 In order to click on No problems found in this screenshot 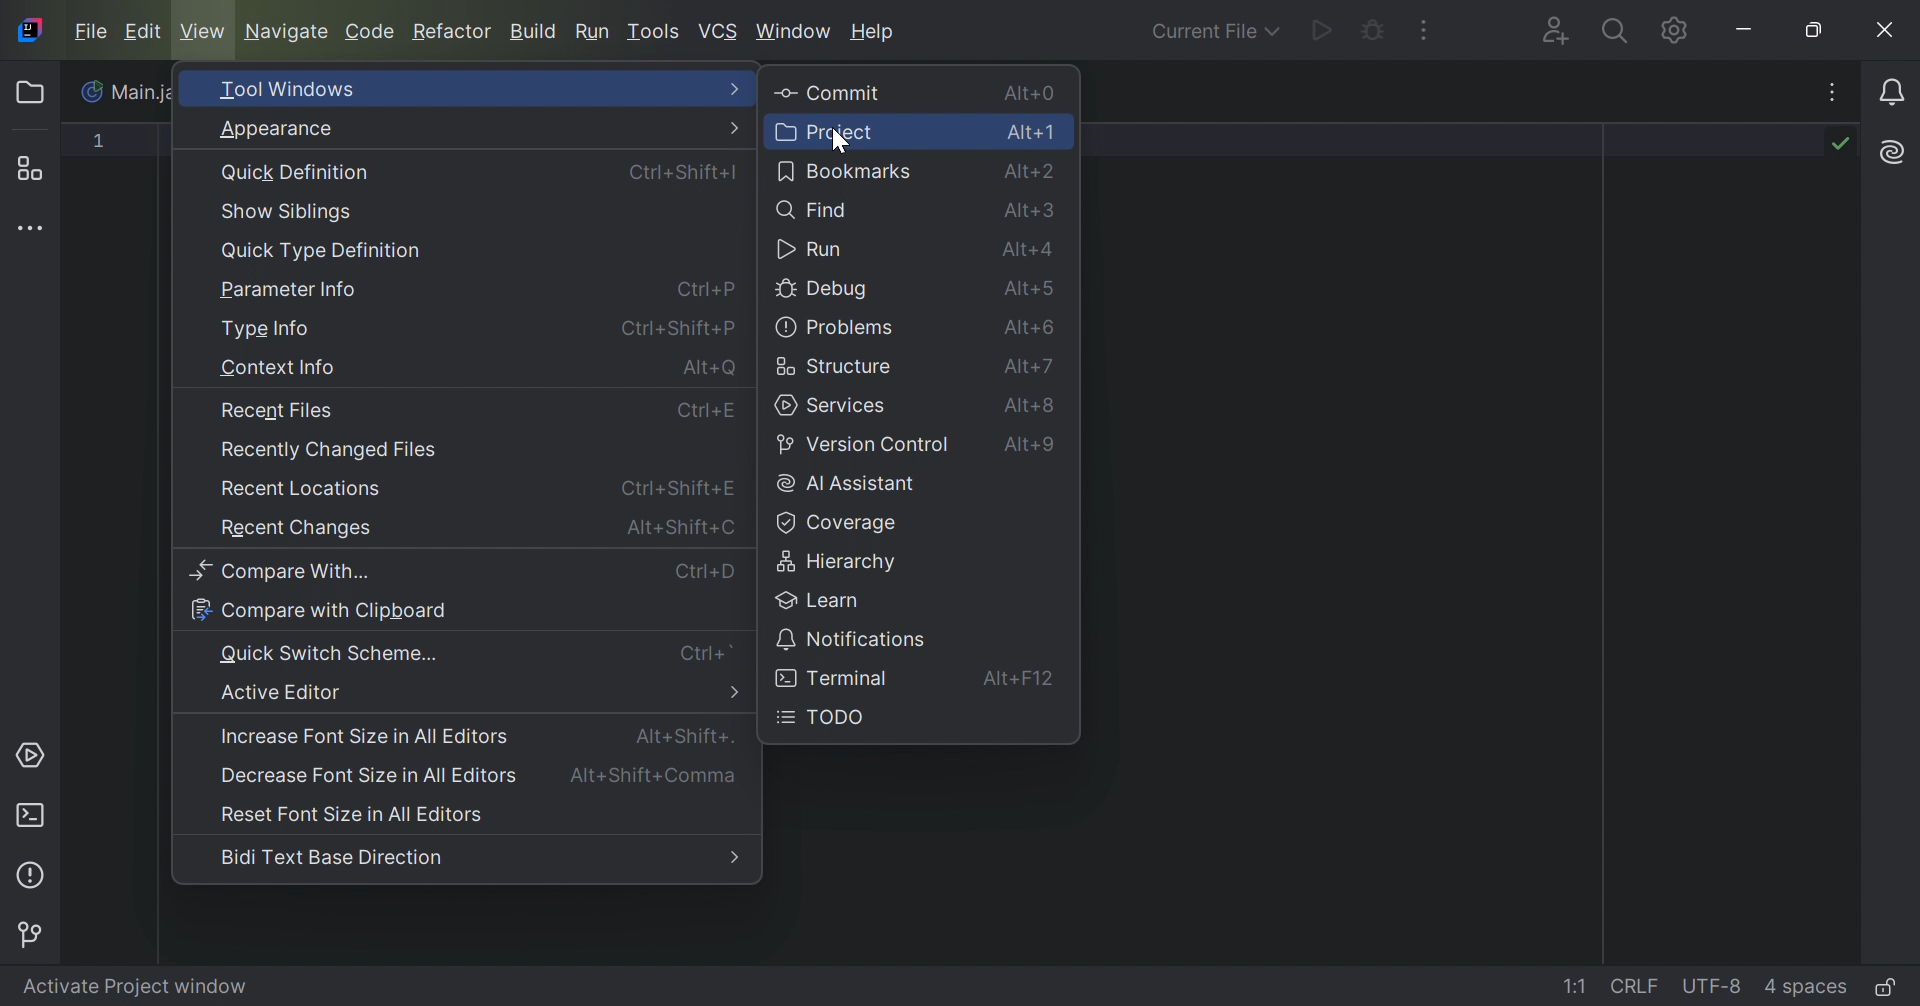, I will do `click(1837, 143)`.